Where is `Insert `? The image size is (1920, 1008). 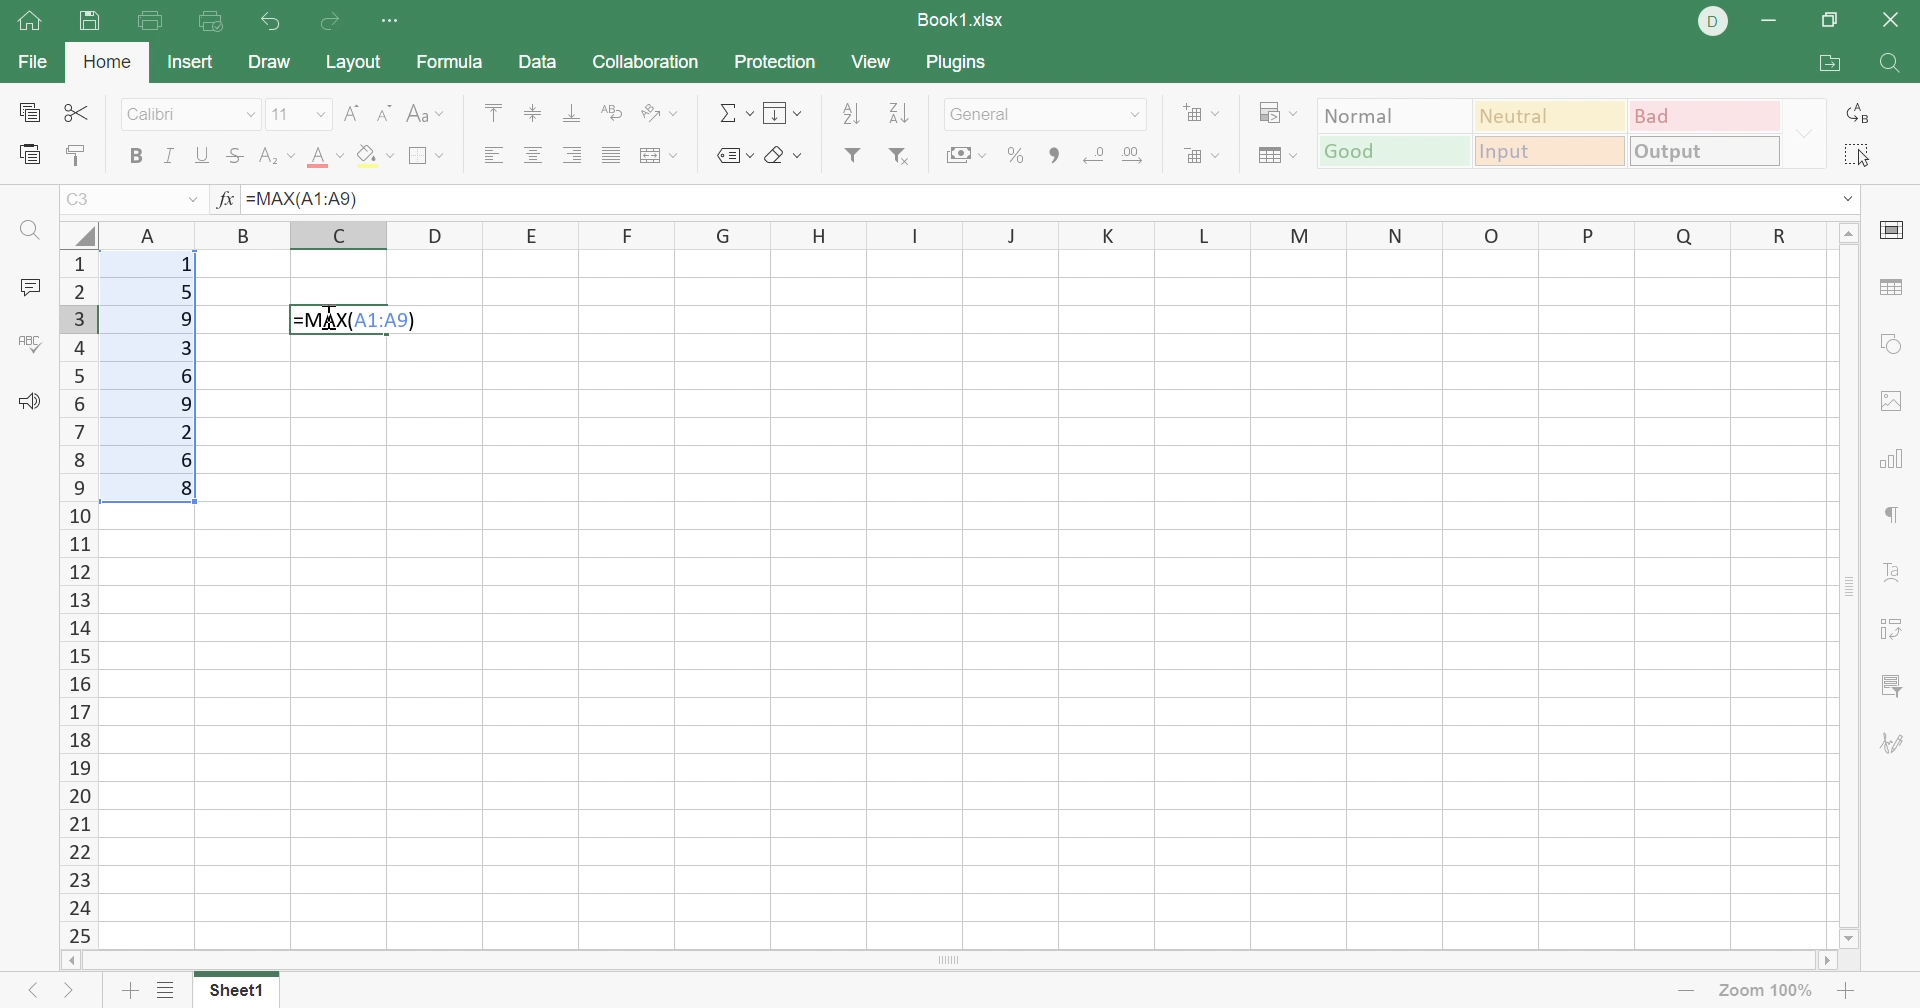 Insert  is located at coordinates (1202, 112).